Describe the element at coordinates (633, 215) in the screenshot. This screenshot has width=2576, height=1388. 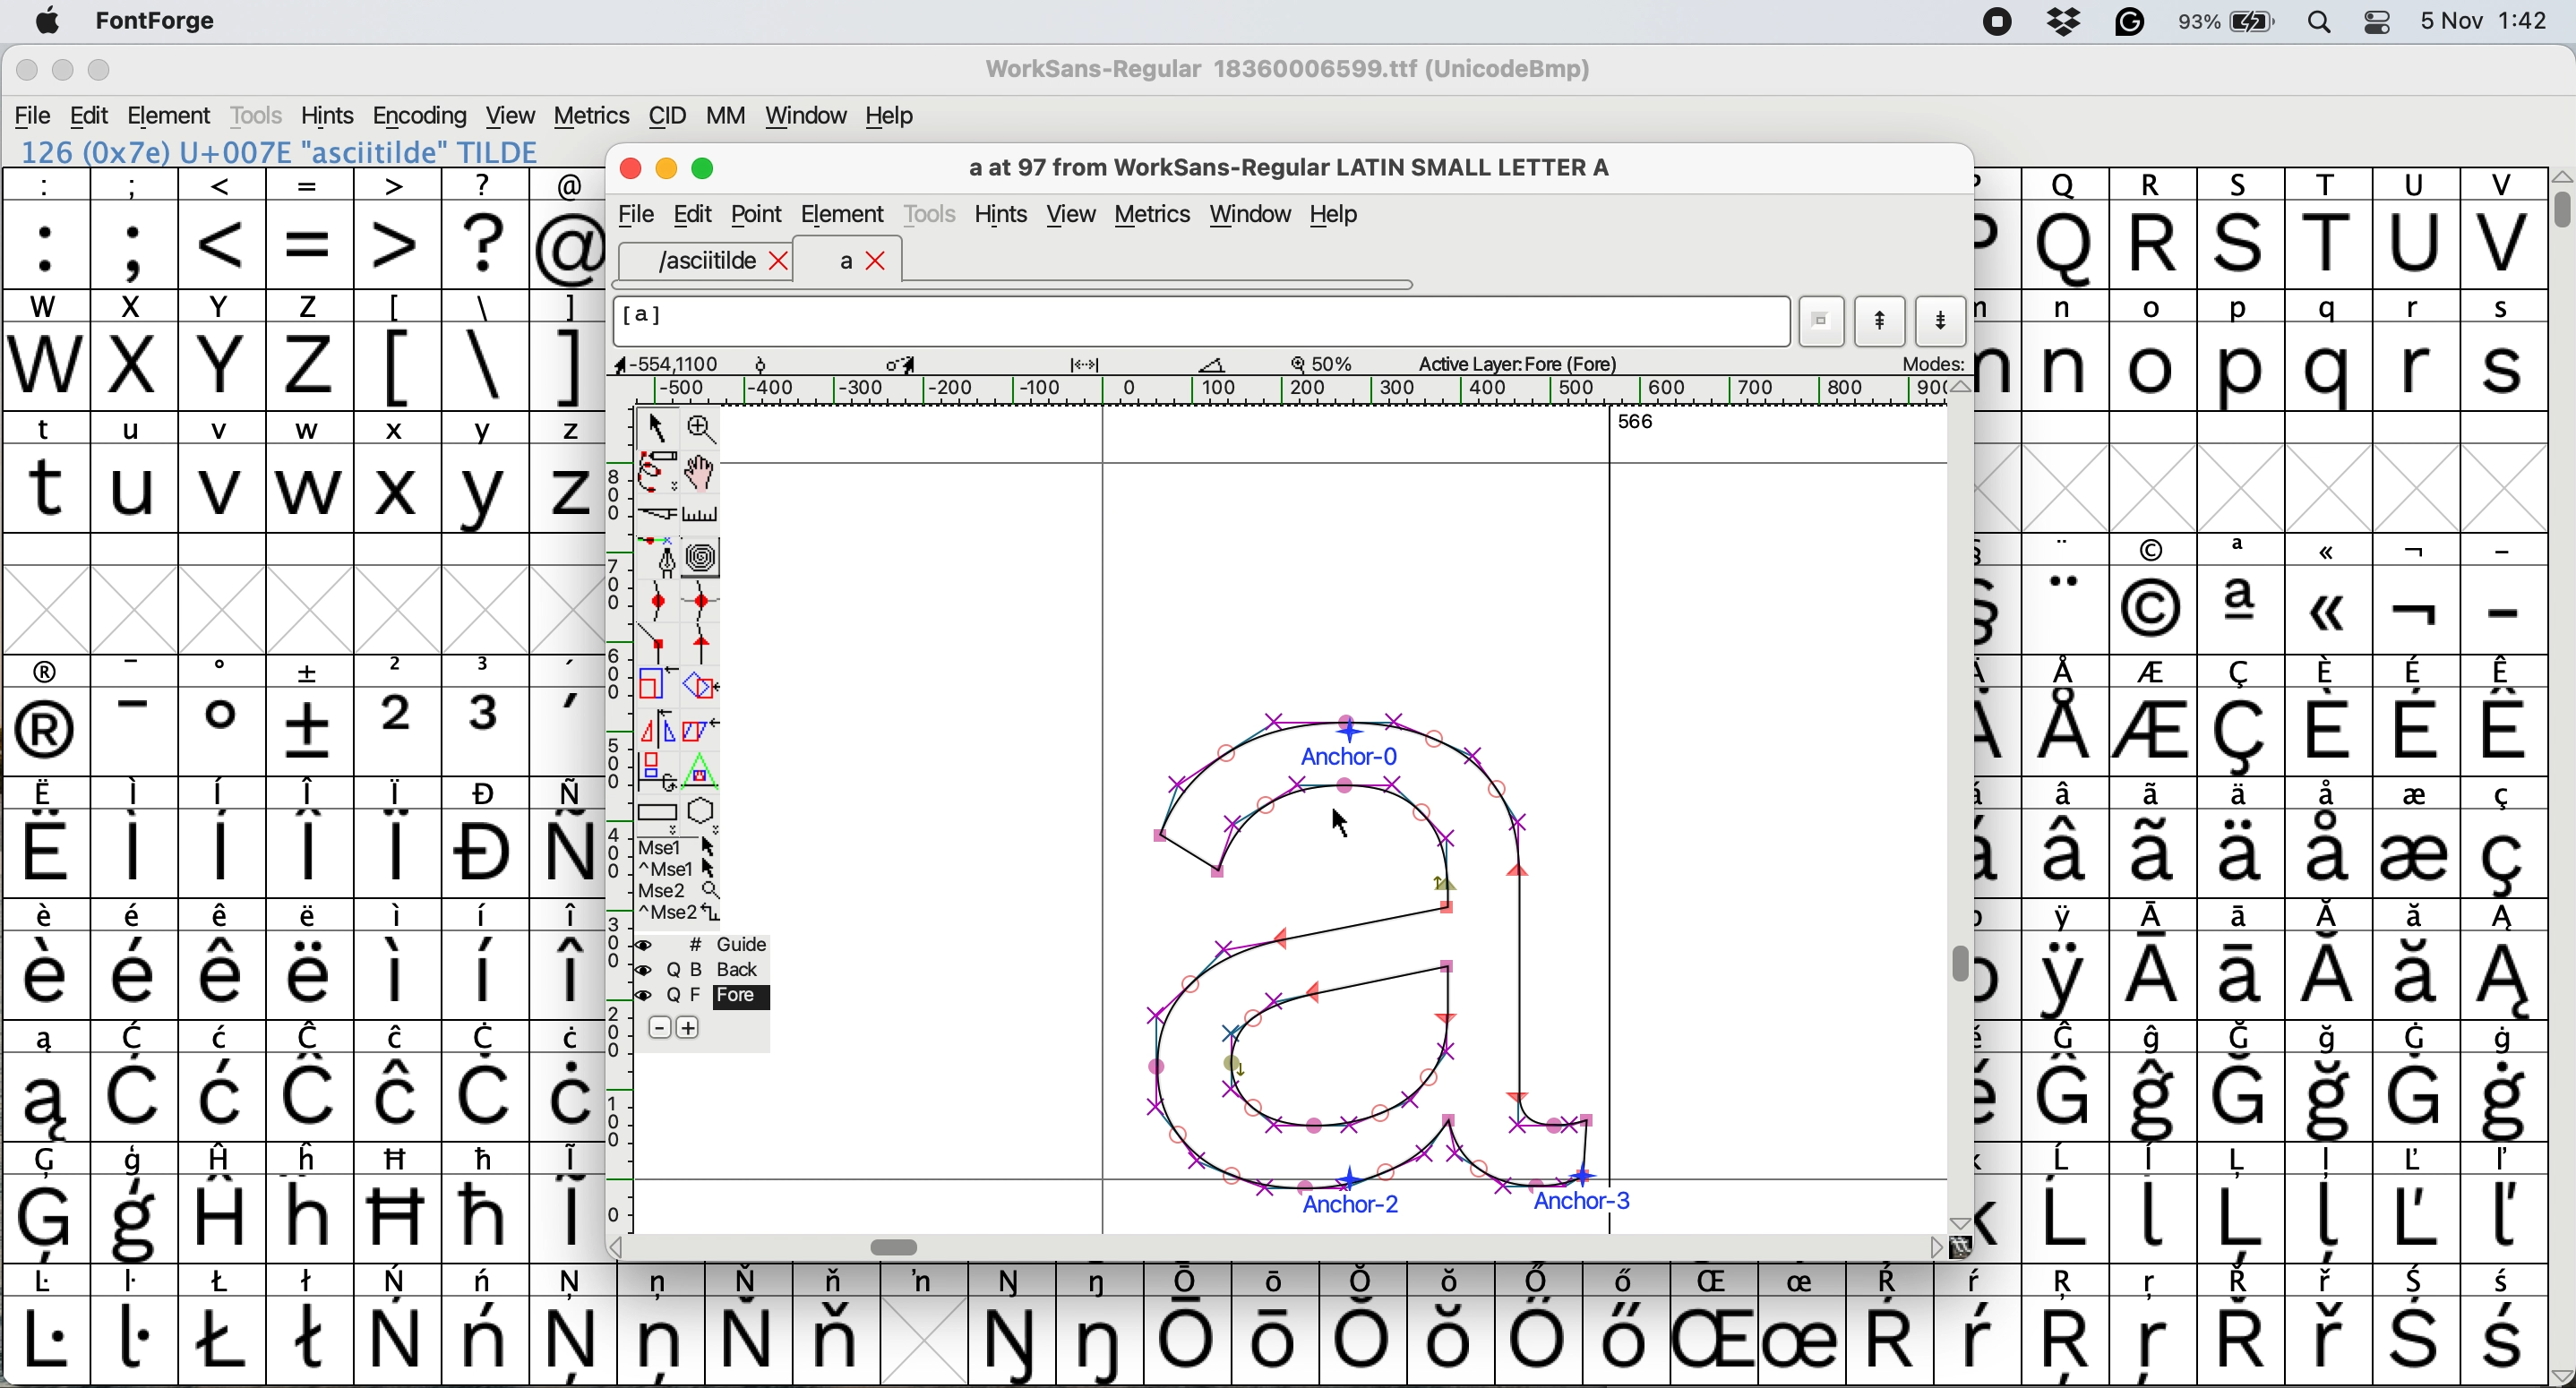
I see `file` at that location.